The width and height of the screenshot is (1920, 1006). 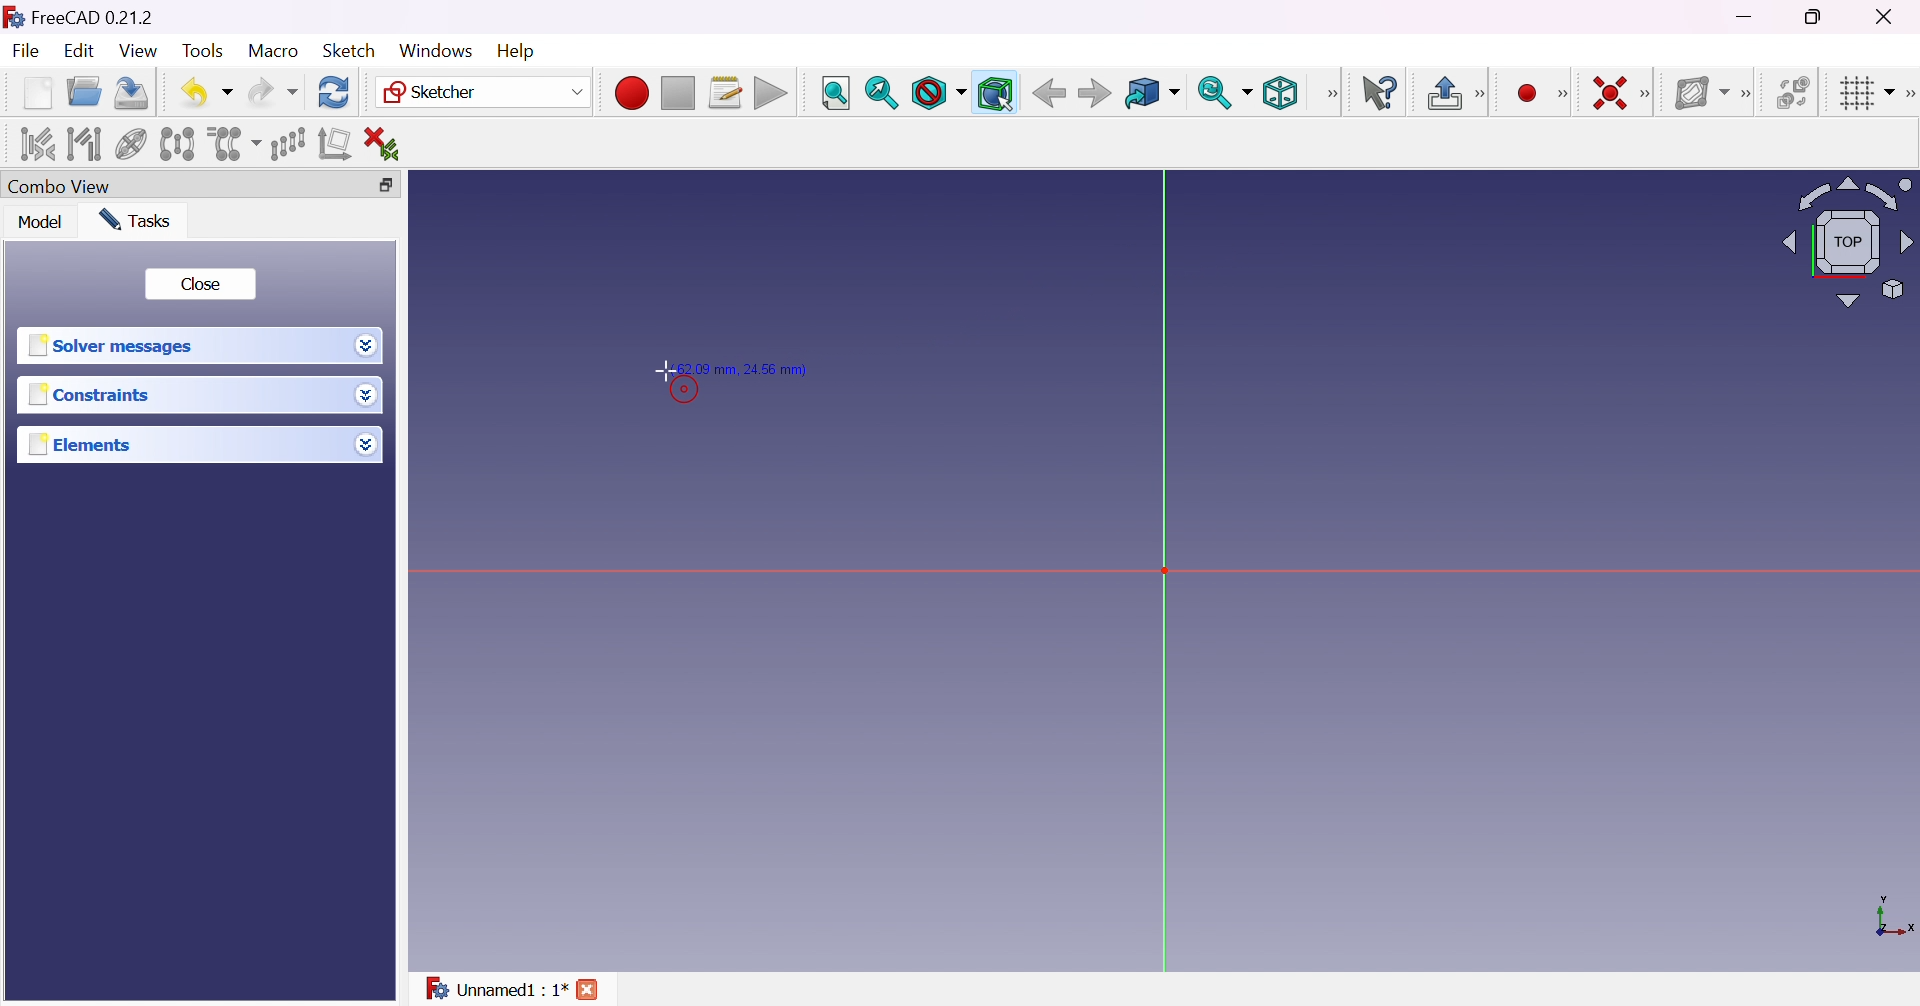 I want to click on Sketcher edit tools, so click(x=1908, y=94).